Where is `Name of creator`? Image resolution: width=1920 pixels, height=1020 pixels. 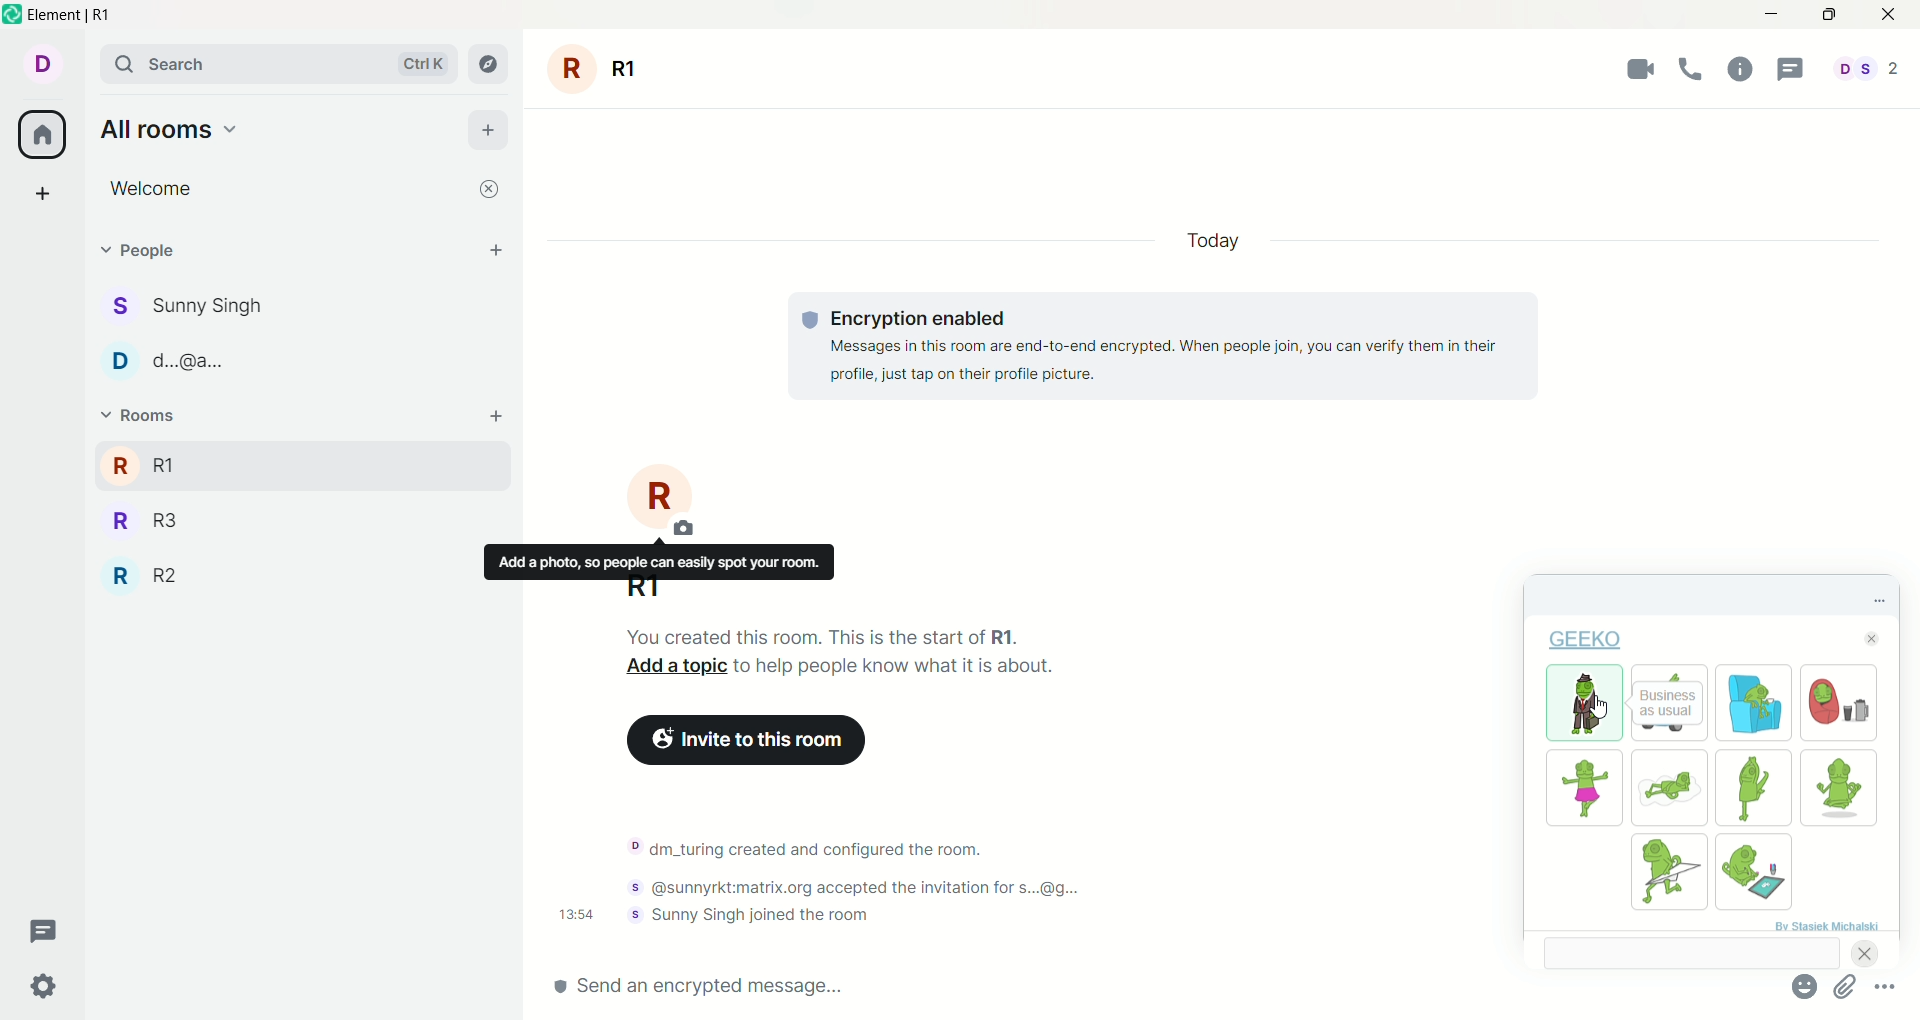
Name of creator is located at coordinates (1826, 925).